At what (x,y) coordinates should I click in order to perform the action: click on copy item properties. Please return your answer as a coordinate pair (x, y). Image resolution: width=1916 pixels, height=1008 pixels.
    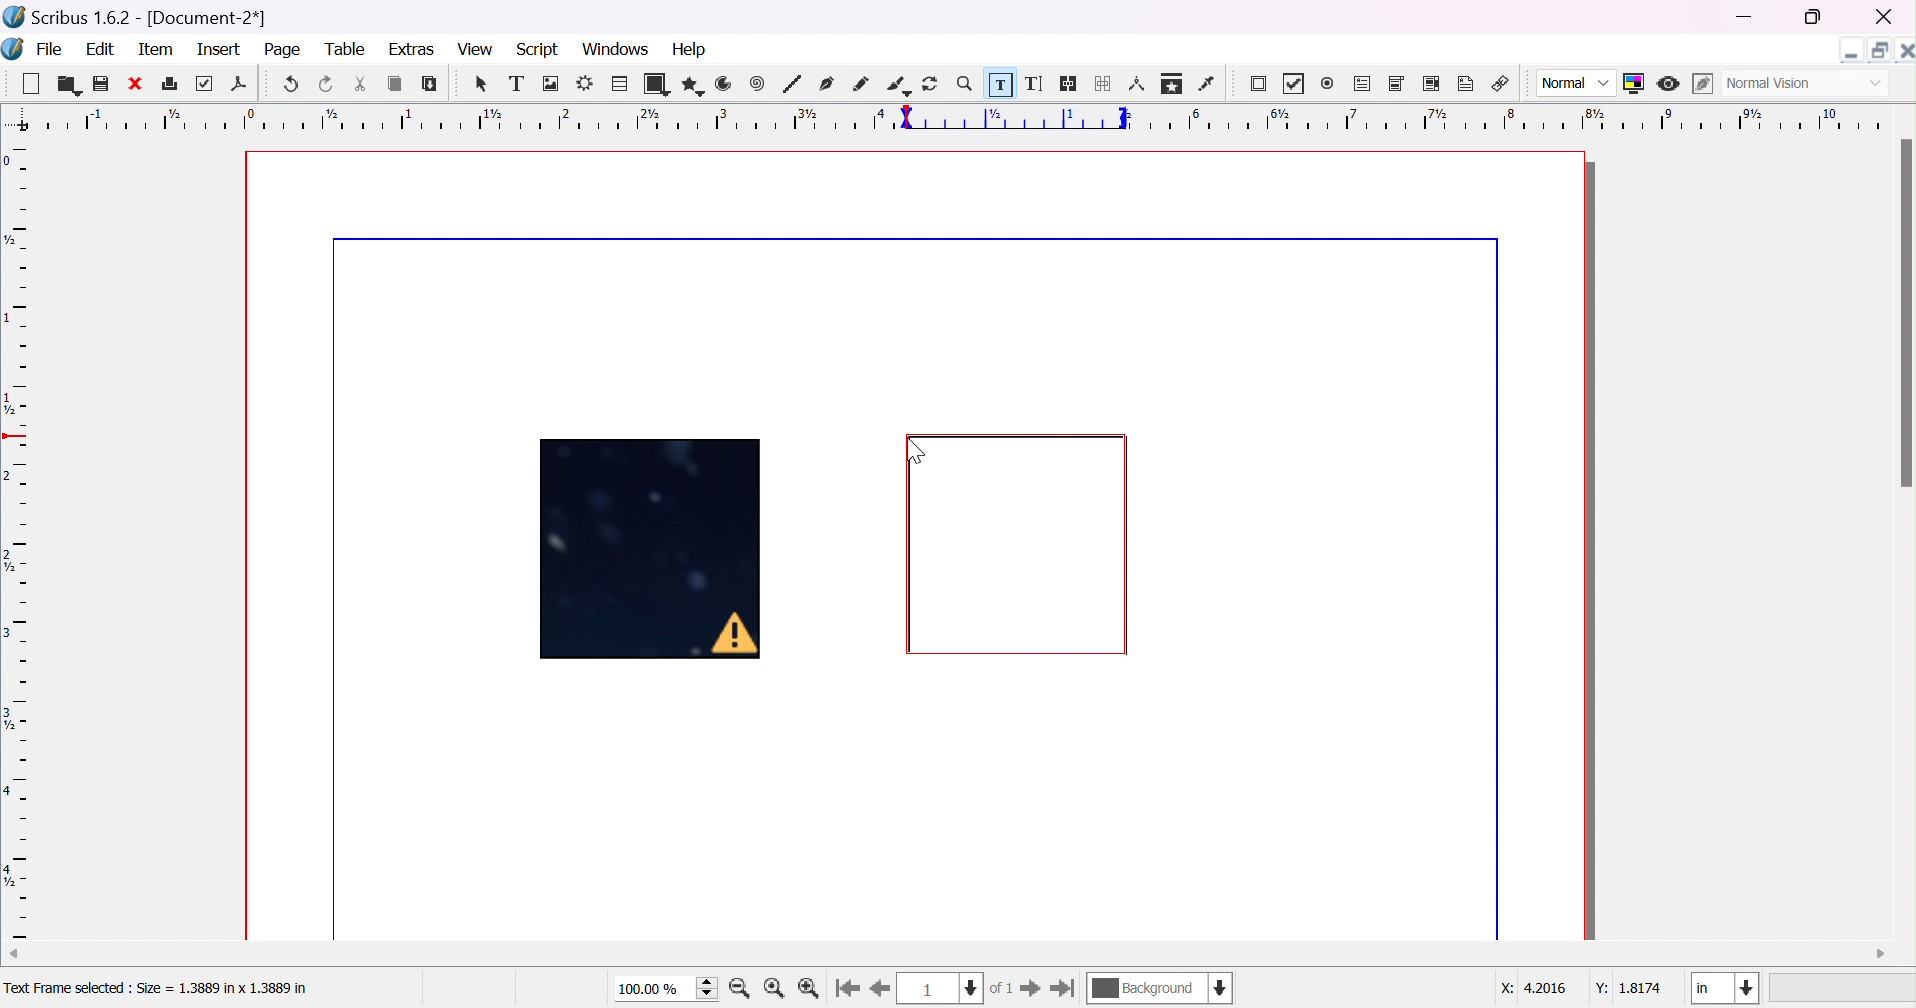
    Looking at the image, I should click on (1171, 83).